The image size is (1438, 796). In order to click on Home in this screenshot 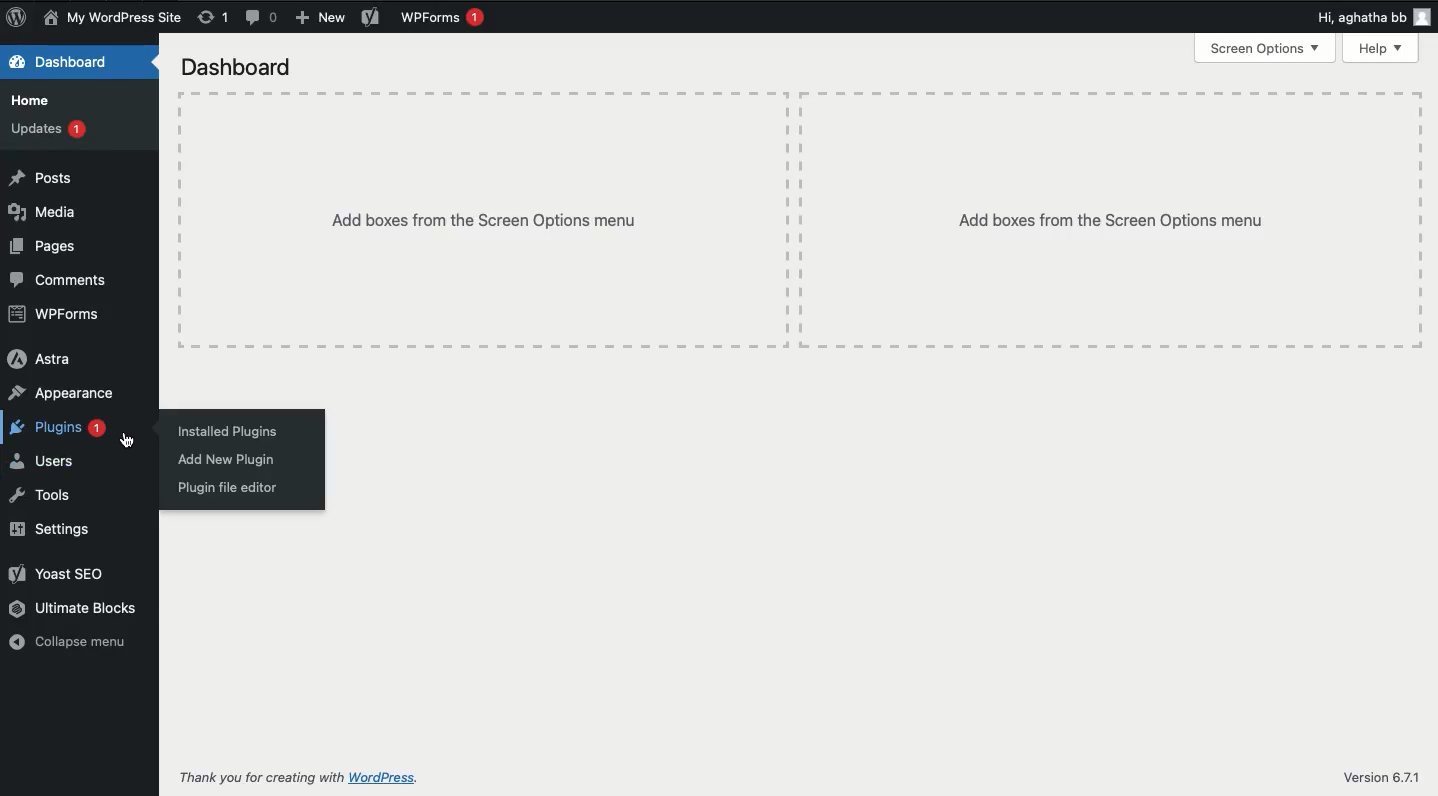, I will do `click(37, 99)`.